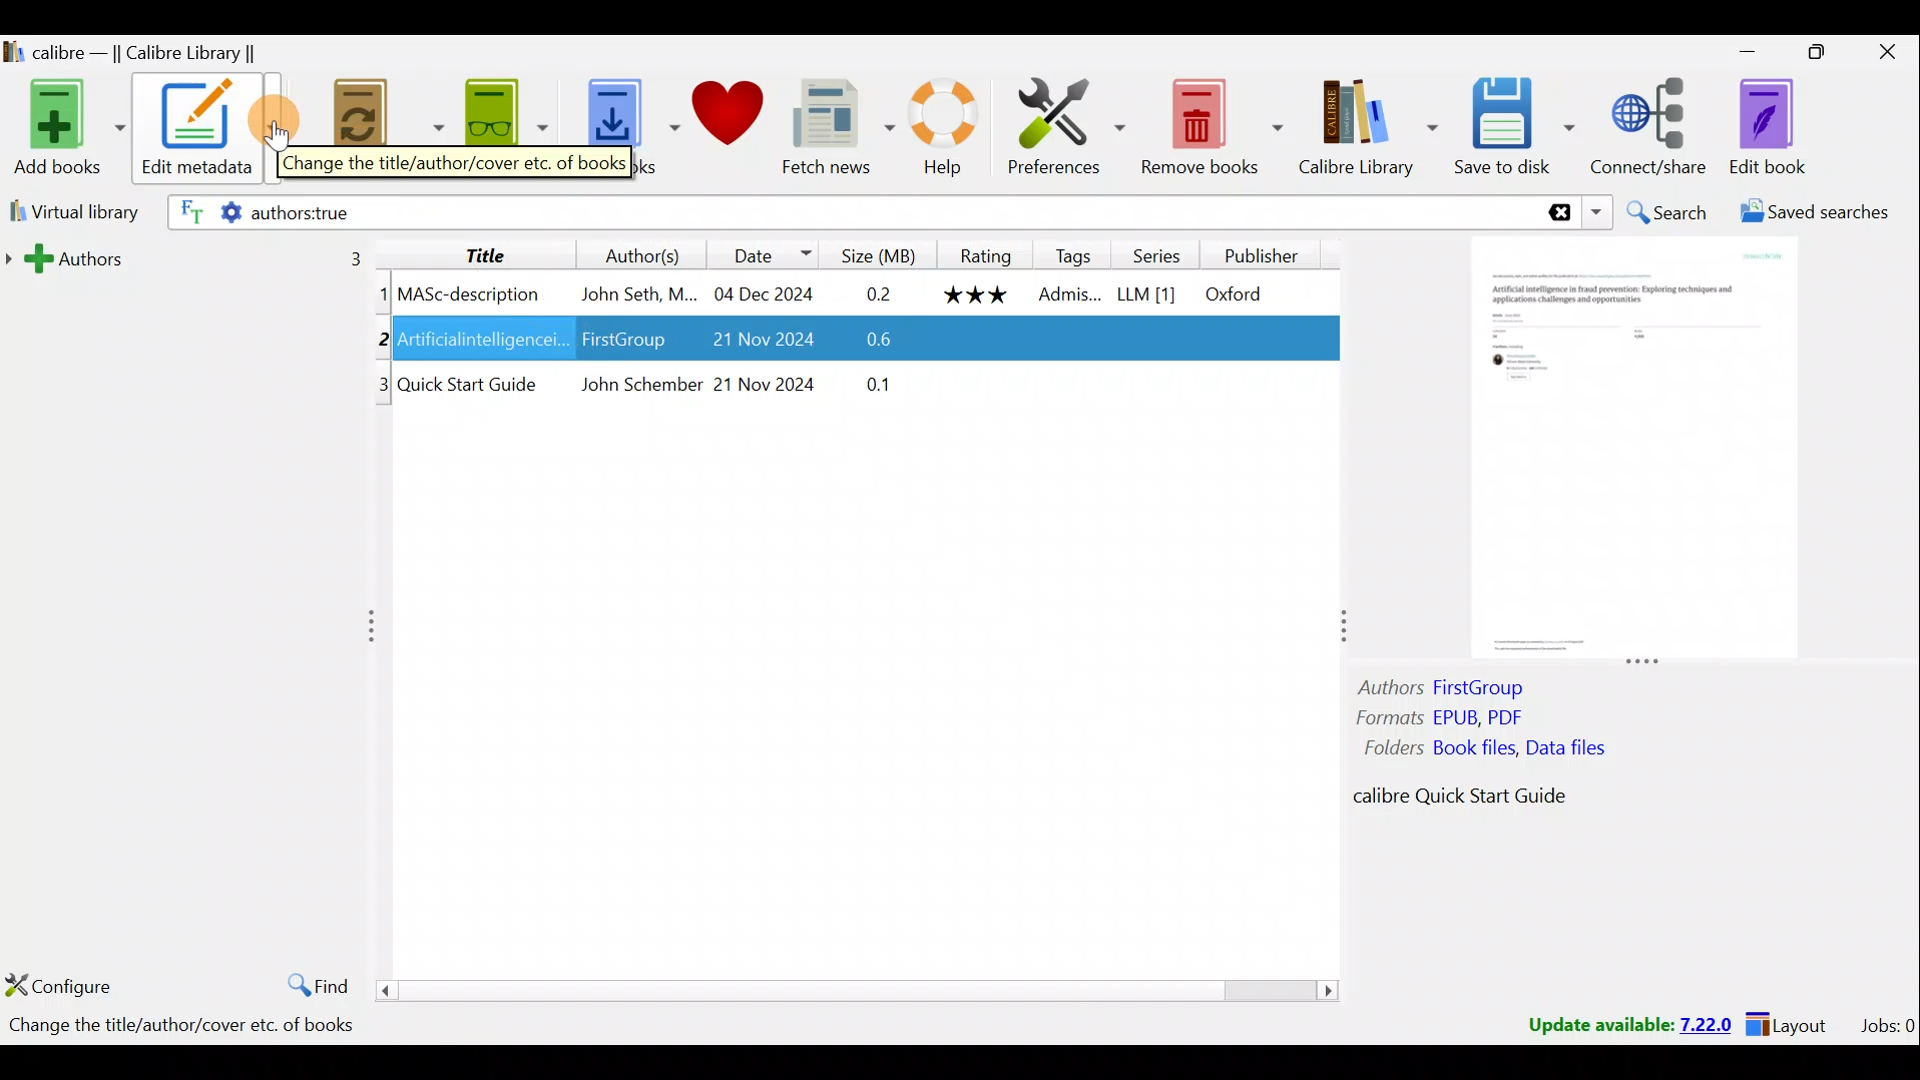  Describe the element at coordinates (161, 52) in the screenshot. I see `Calibre library` at that location.